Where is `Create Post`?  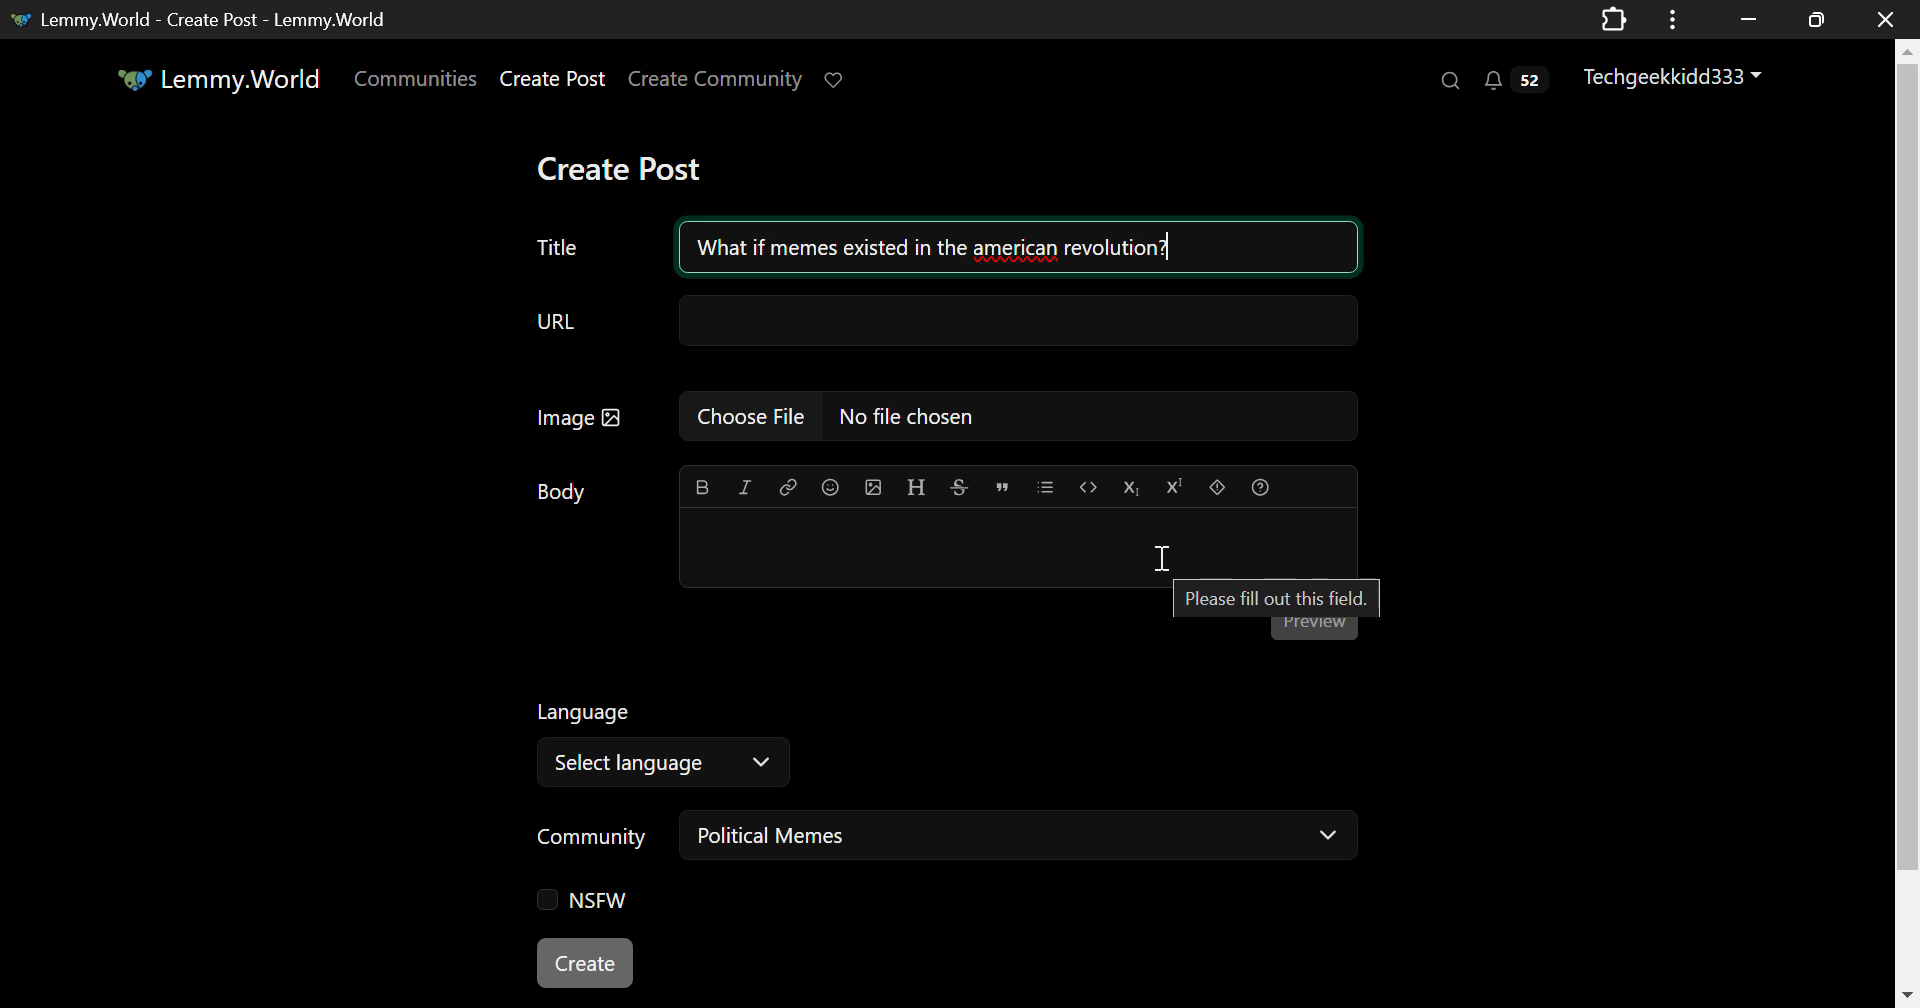
Create Post is located at coordinates (632, 168).